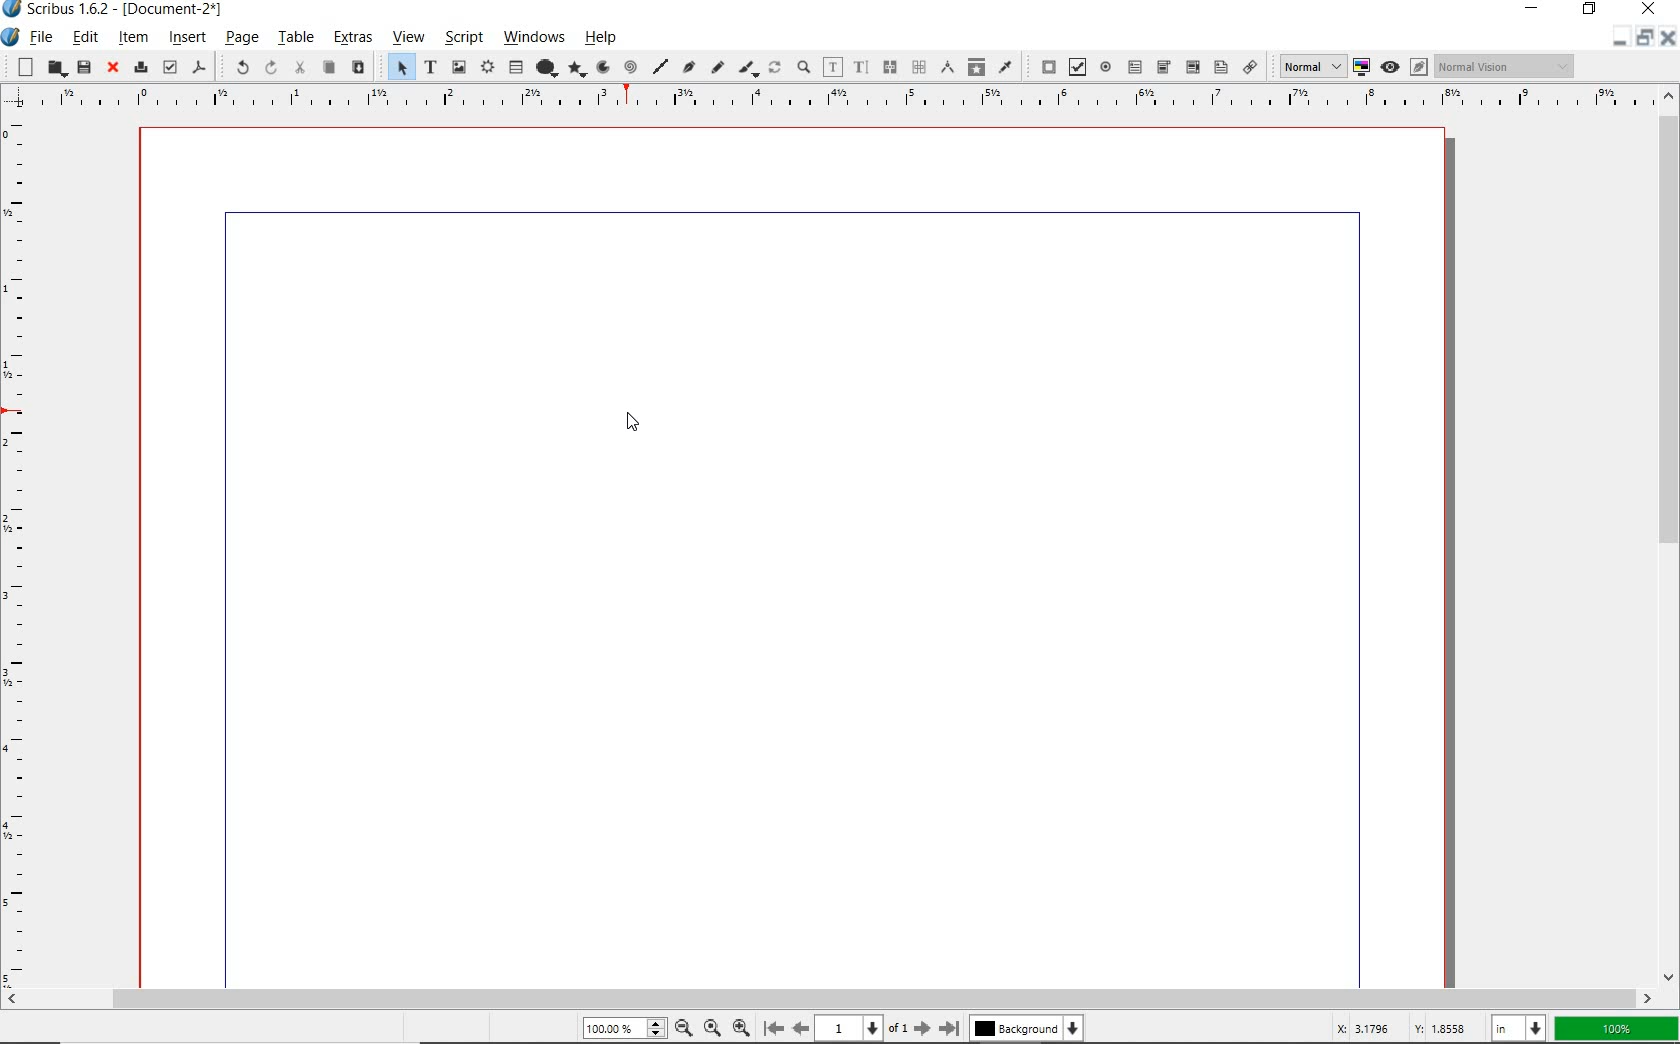  Describe the element at coordinates (1505, 66) in the screenshot. I see `visual appearance of display` at that location.